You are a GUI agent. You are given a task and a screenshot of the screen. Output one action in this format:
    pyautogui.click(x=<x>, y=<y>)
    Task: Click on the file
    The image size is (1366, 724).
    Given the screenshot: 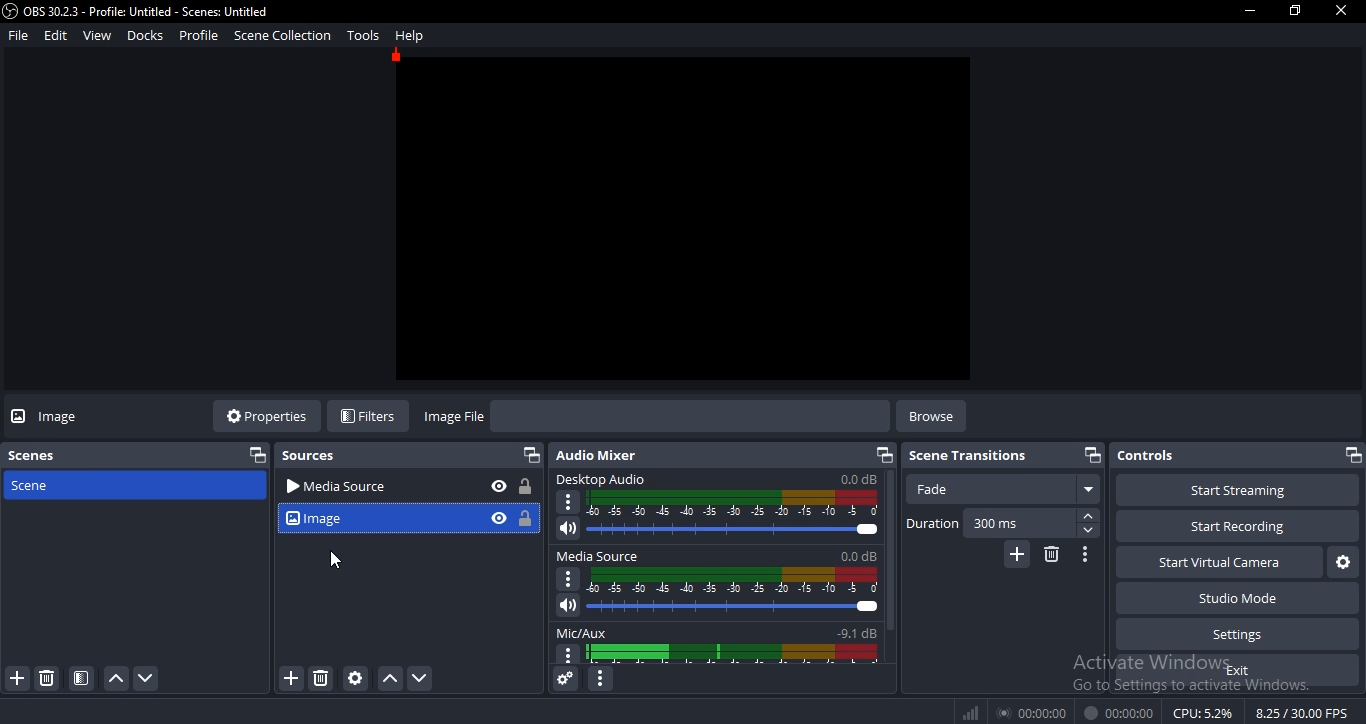 What is the action you would take?
    pyautogui.click(x=18, y=35)
    